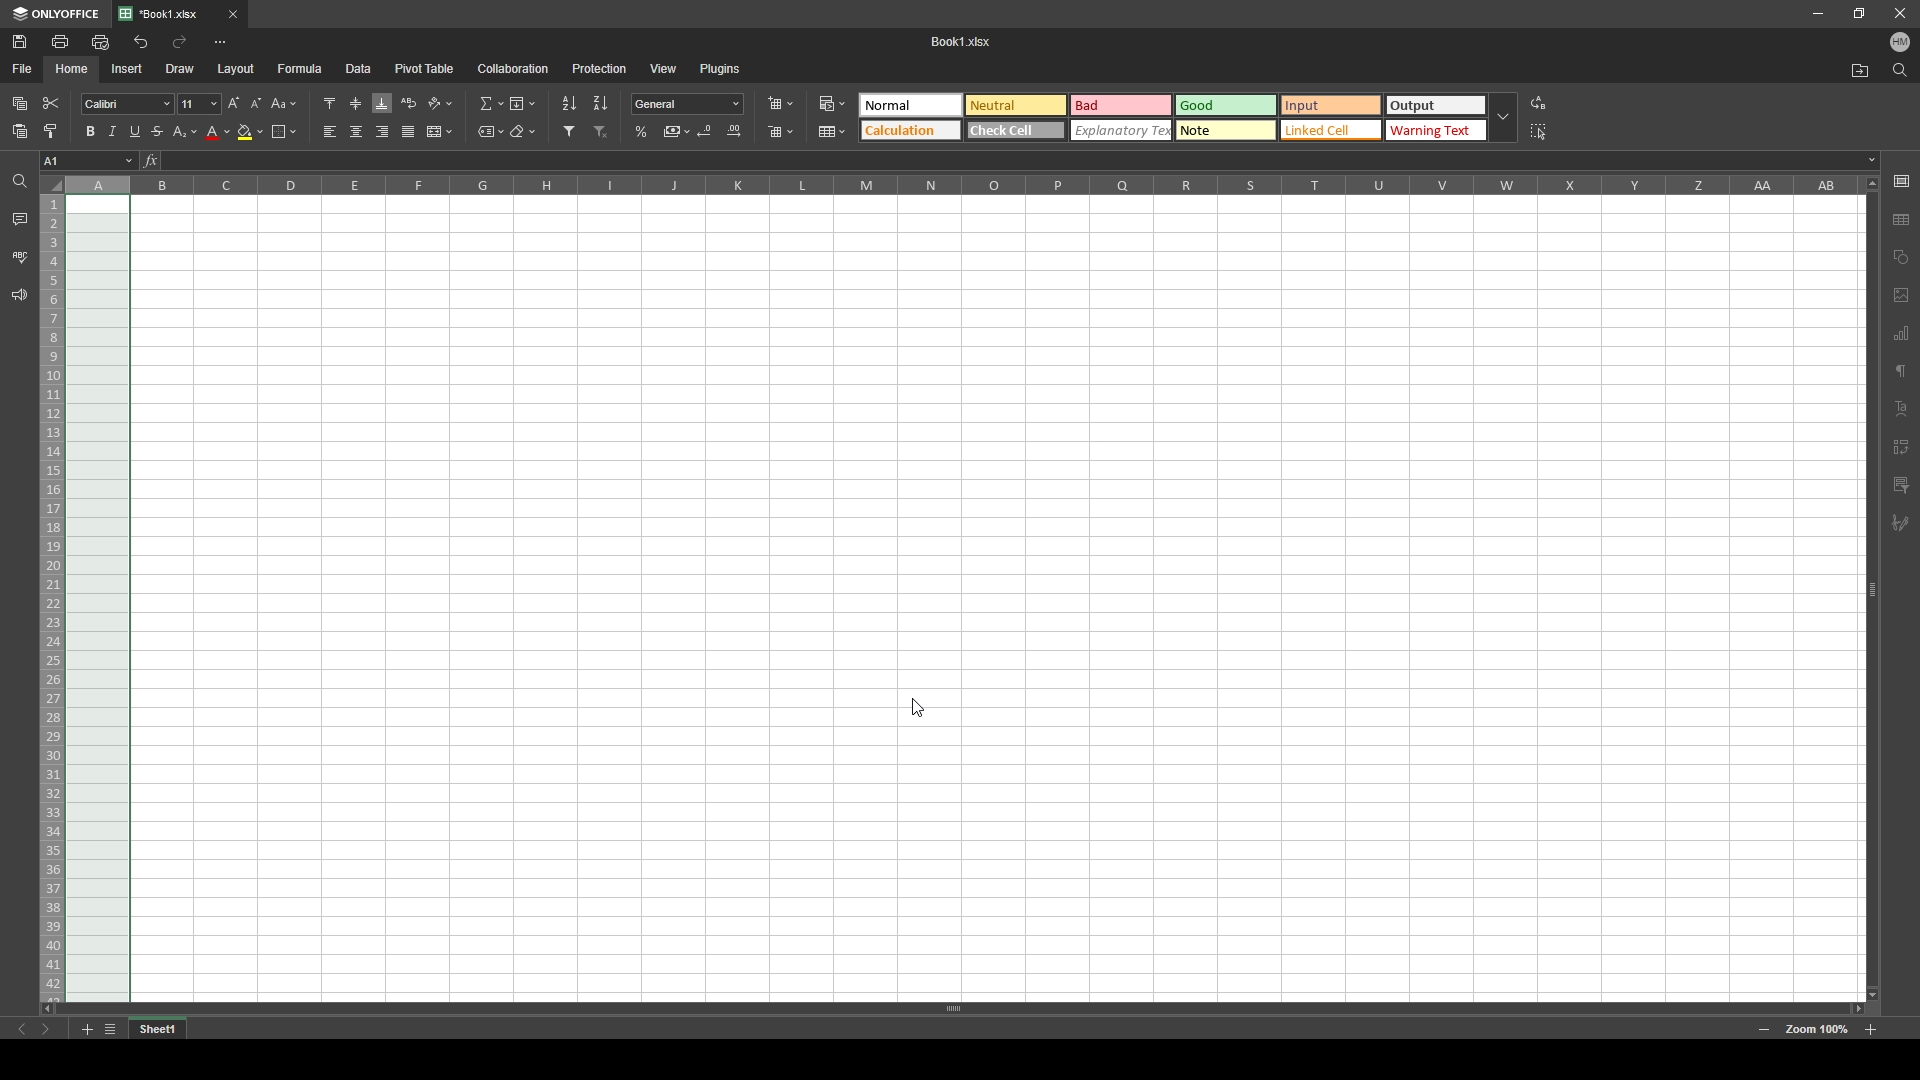 The height and width of the screenshot is (1080, 1920). What do you see at coordinates (1900, 14) in the screenshot?
I see `close` at bounding box center [1900, 14].